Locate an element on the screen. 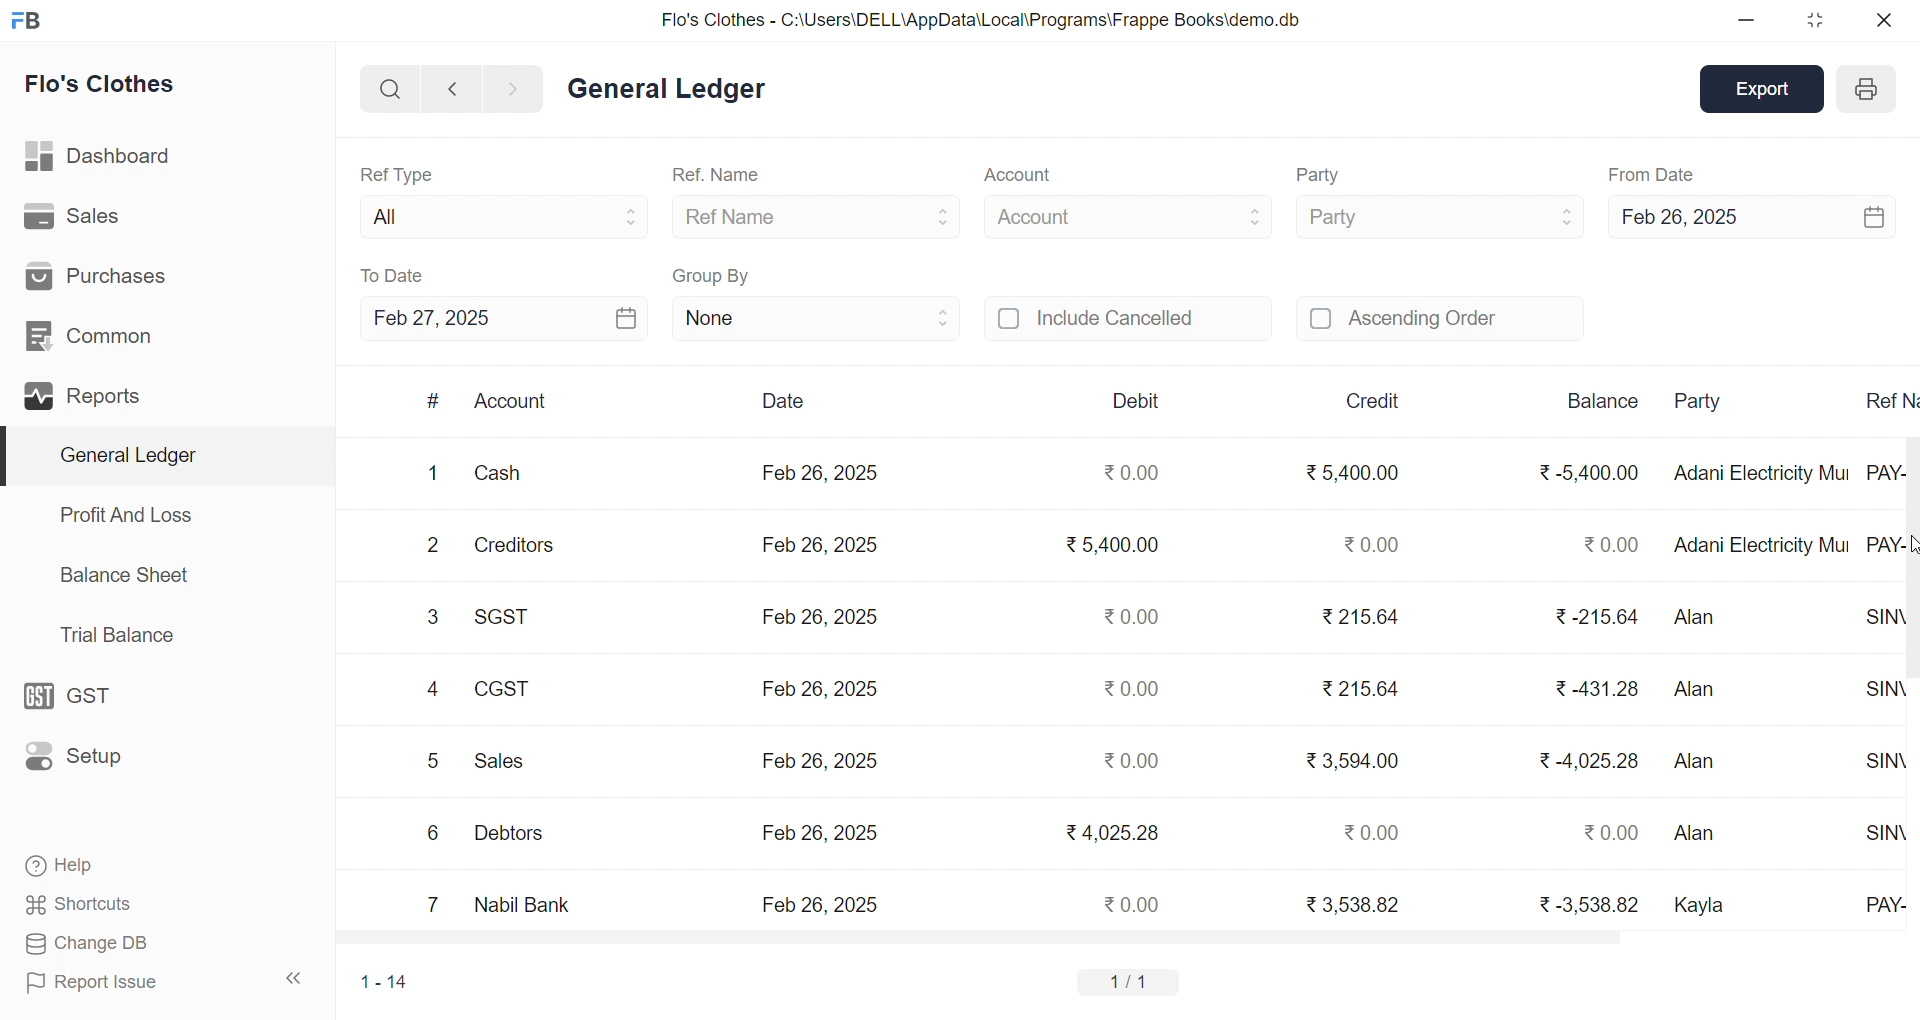 This screenshot has width=1920, height=1020. SINV- is located at coordinates (1871, 760).